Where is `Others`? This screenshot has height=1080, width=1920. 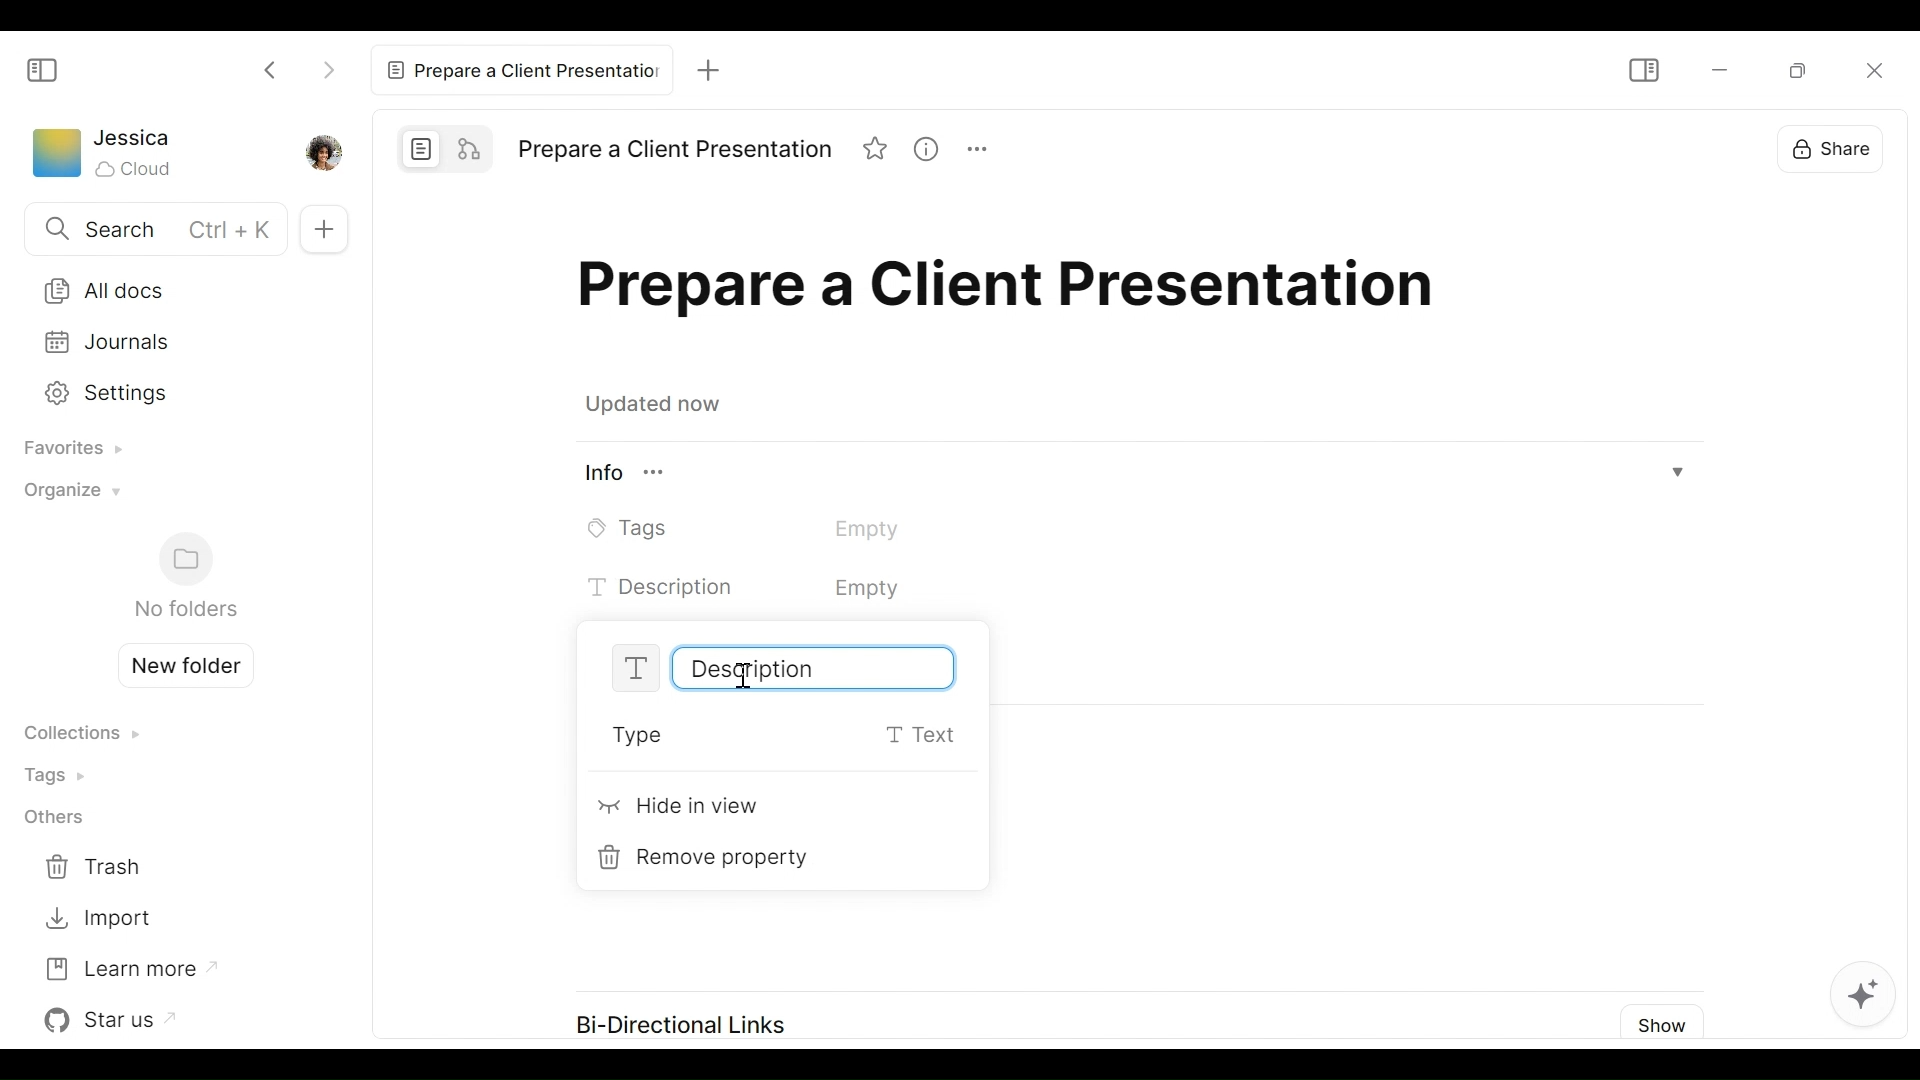 Others is located at coordinates (53, 819).